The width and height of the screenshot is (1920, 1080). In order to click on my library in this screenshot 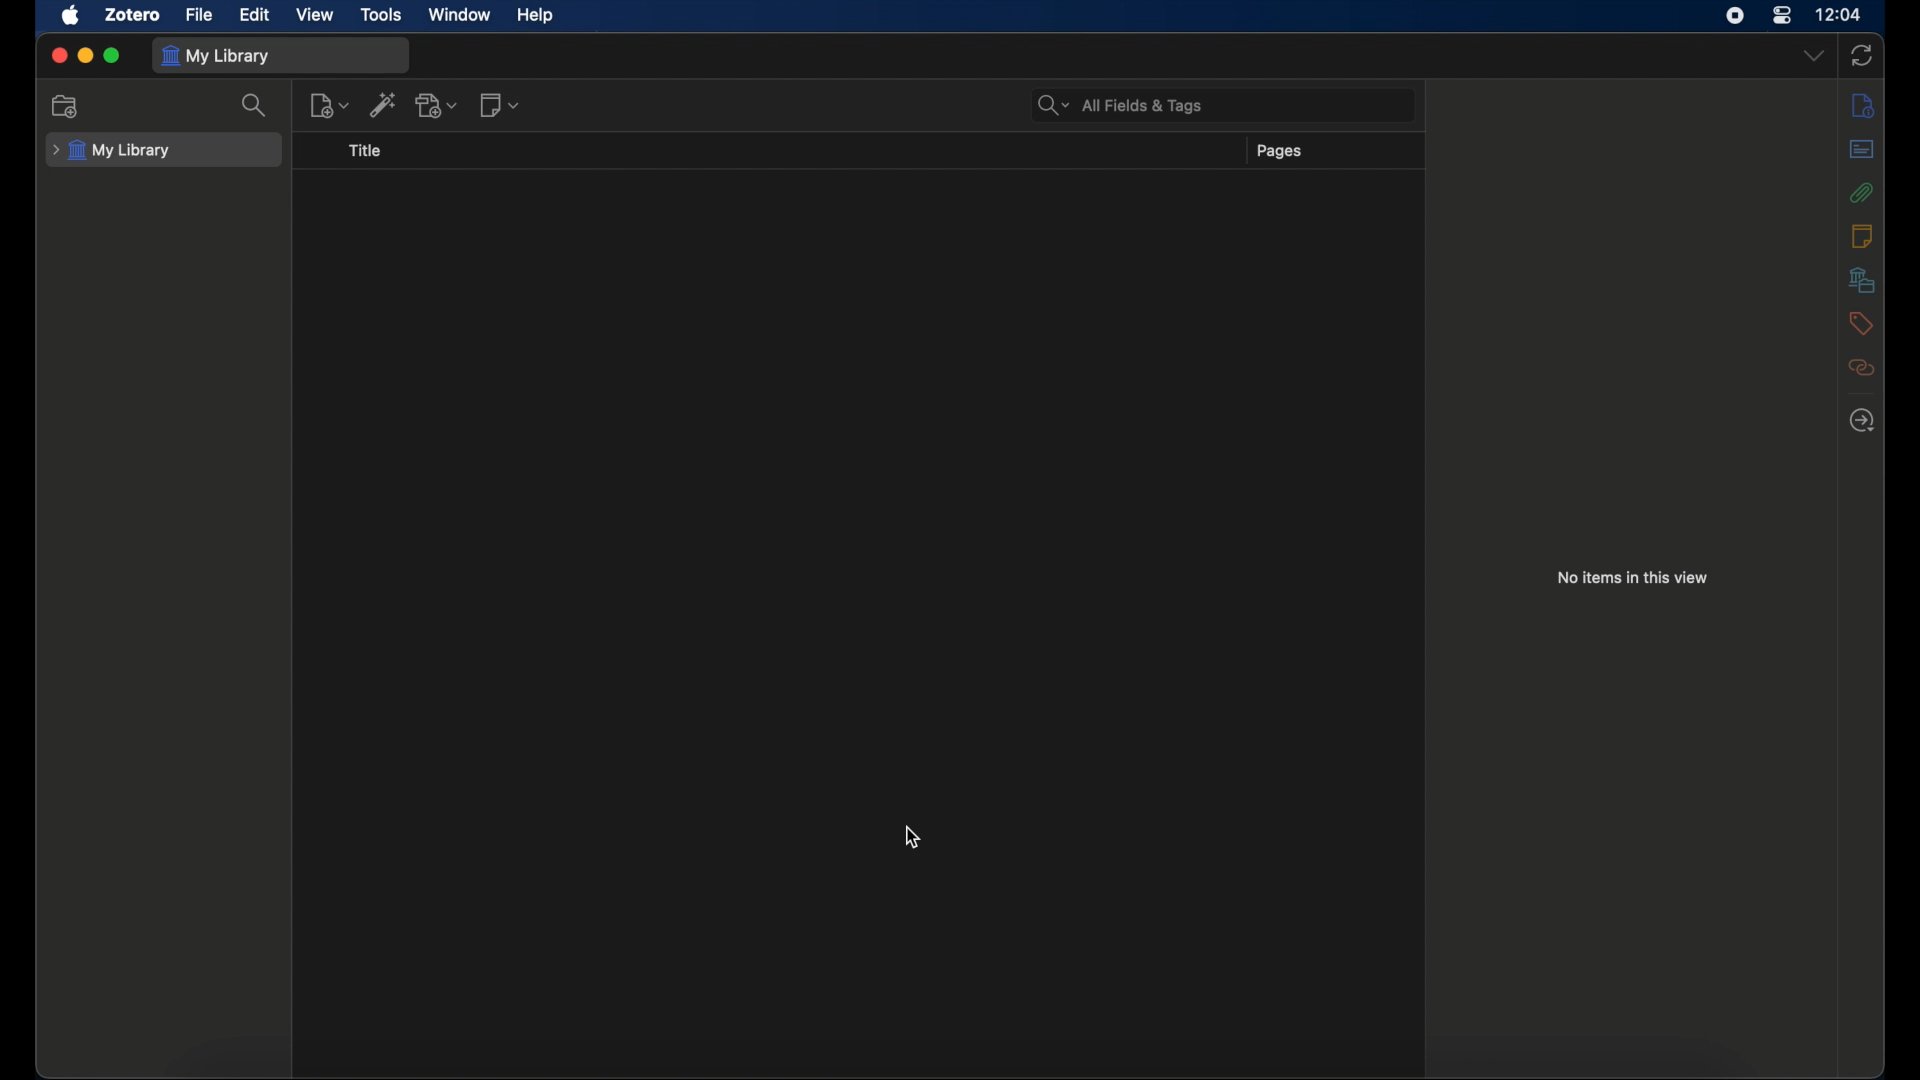, I will do `click(216, 56)`.